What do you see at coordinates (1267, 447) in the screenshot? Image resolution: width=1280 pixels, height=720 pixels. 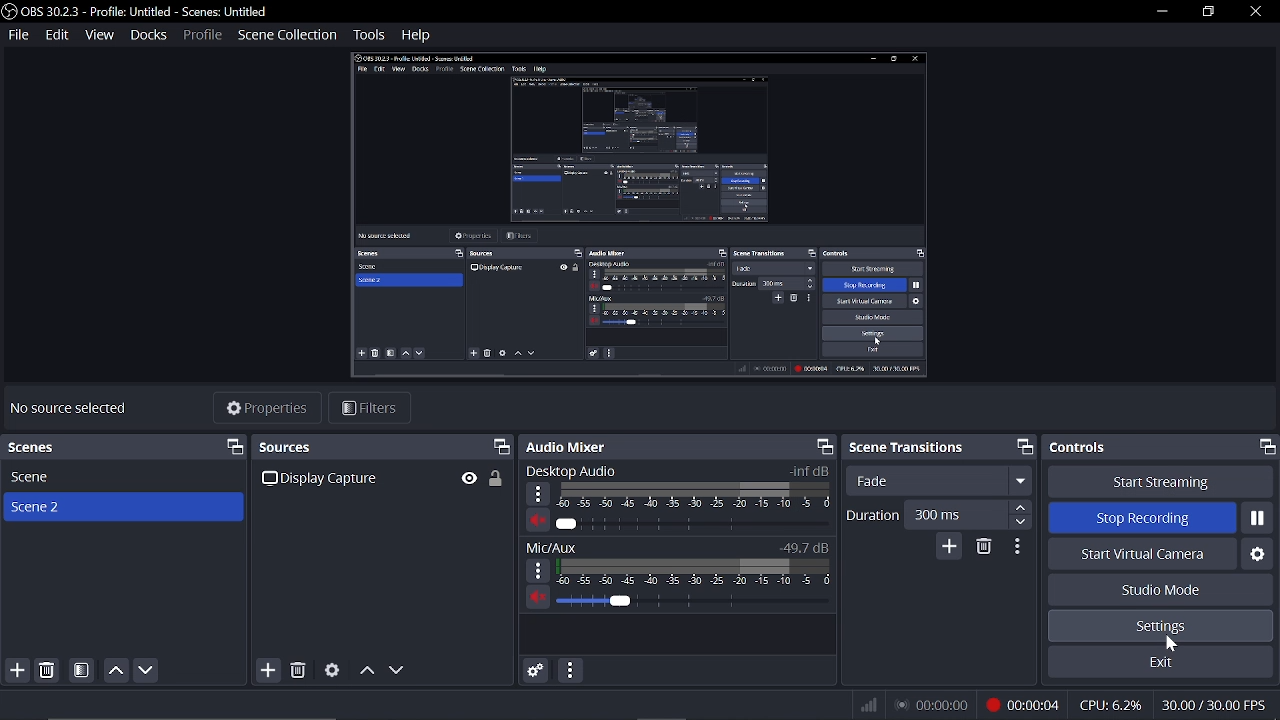 I see `toggle controls` at bounding box center [1267, 447].